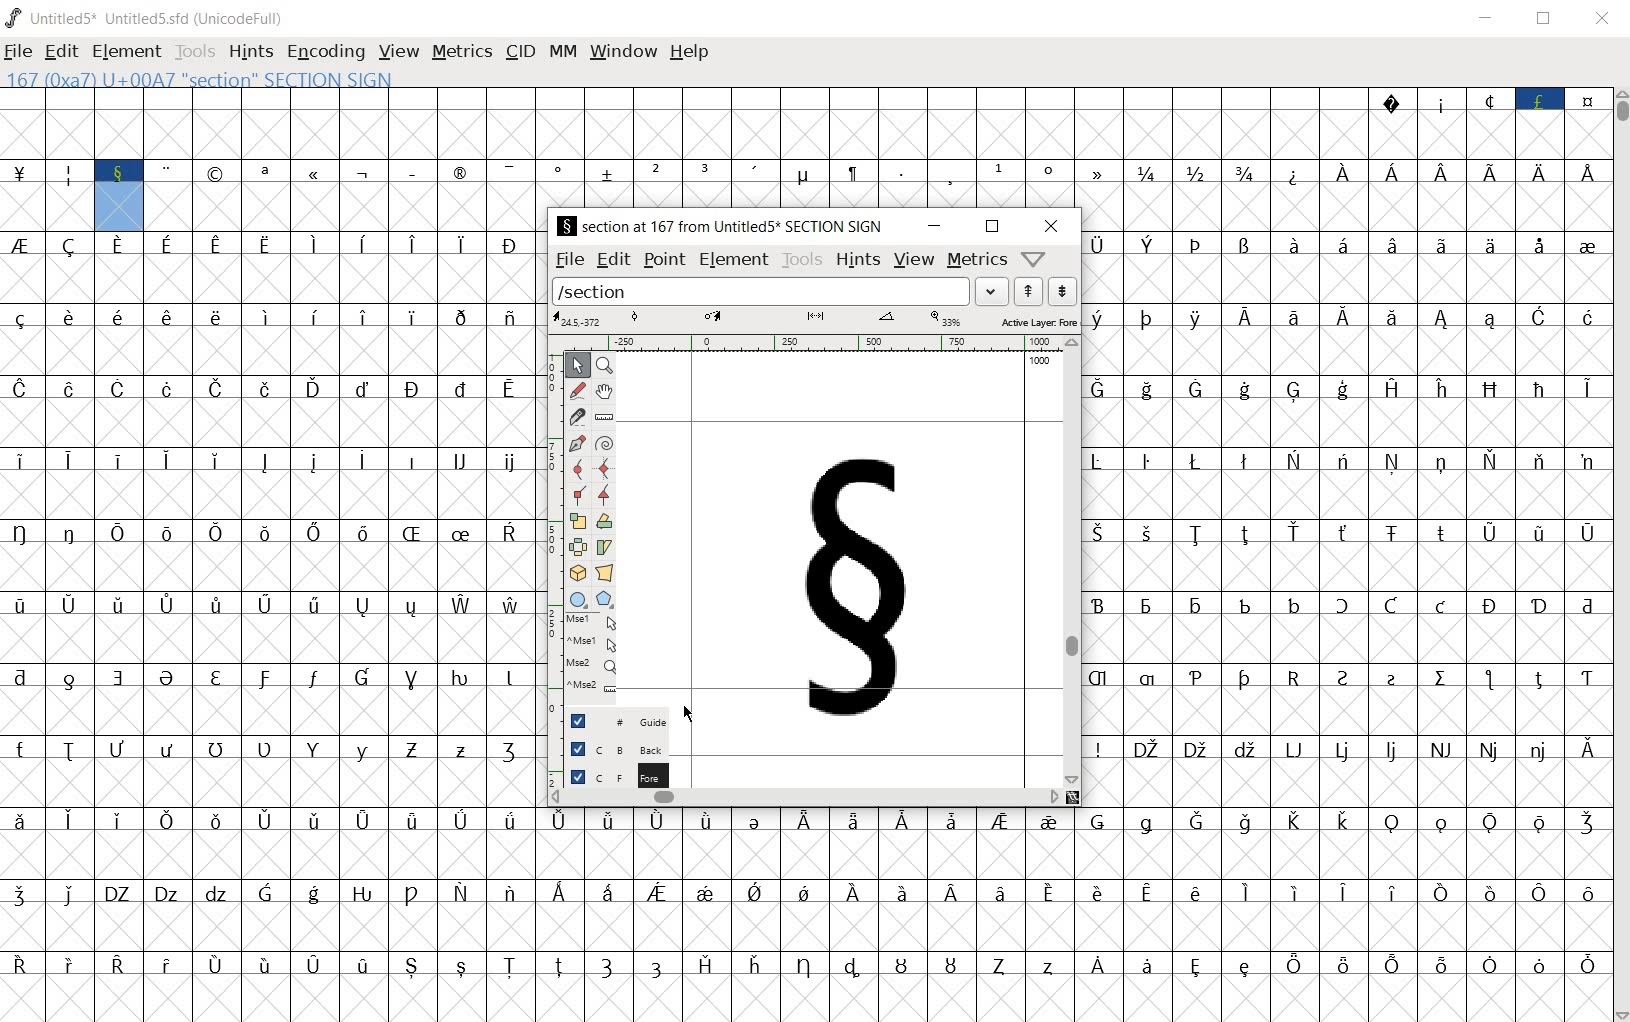  What do you see at coordinates (805, 821) in the screenshot?
I see `special letters` at bounding box center [805, 821].